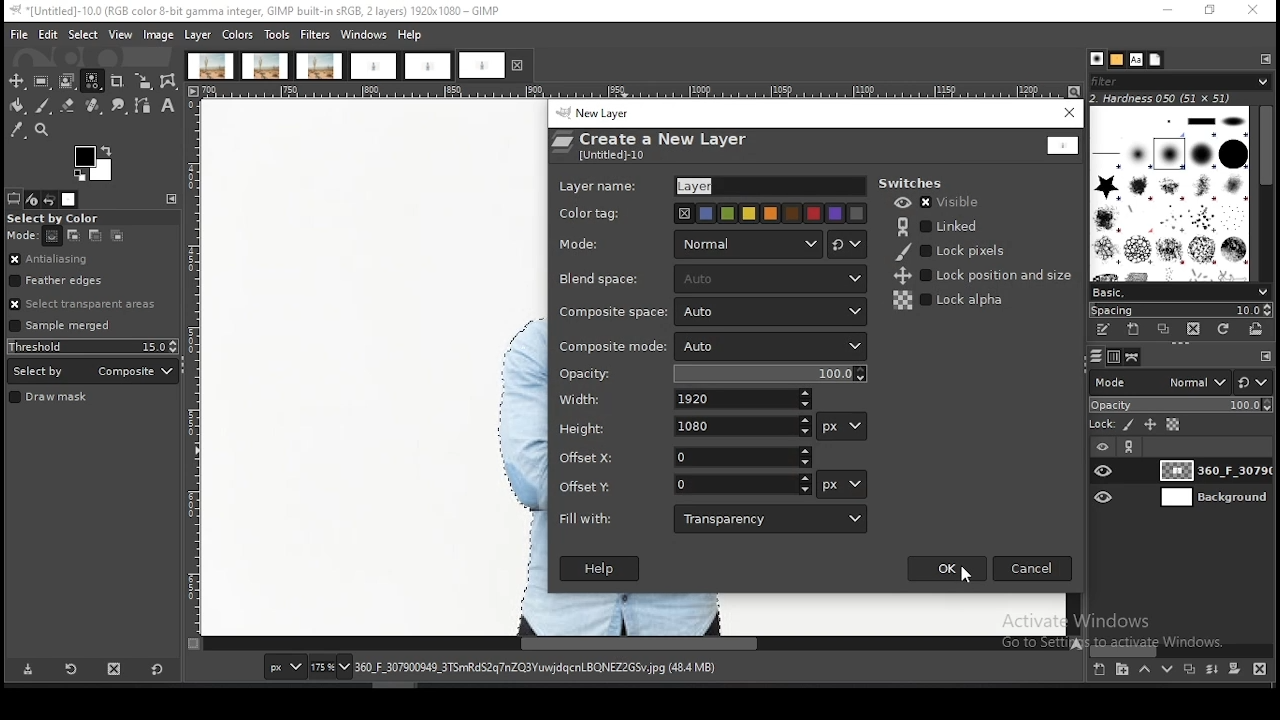 This screenshot has height=720, width=1280. Describe the element at coordinates (412, 34) in the screenshot. I see `help` at that location.